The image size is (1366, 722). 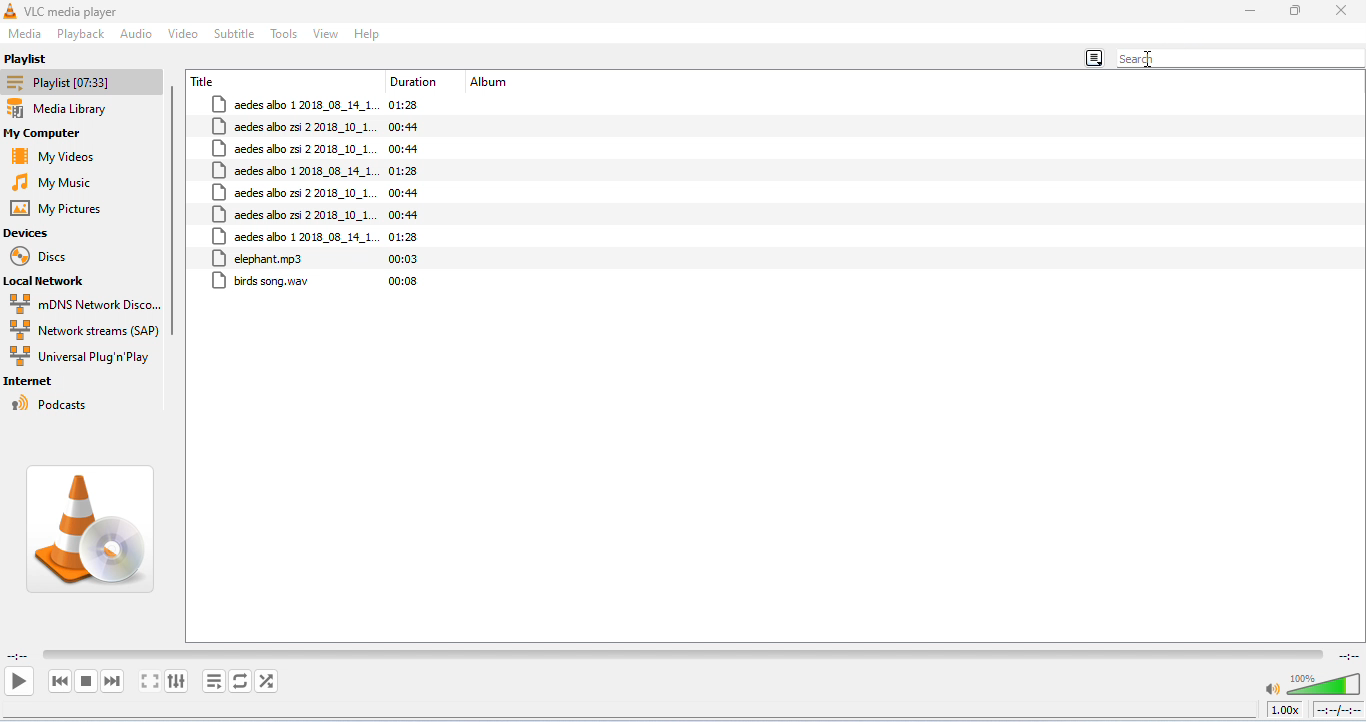 I want to click on stop, so click(x=86, y=681).